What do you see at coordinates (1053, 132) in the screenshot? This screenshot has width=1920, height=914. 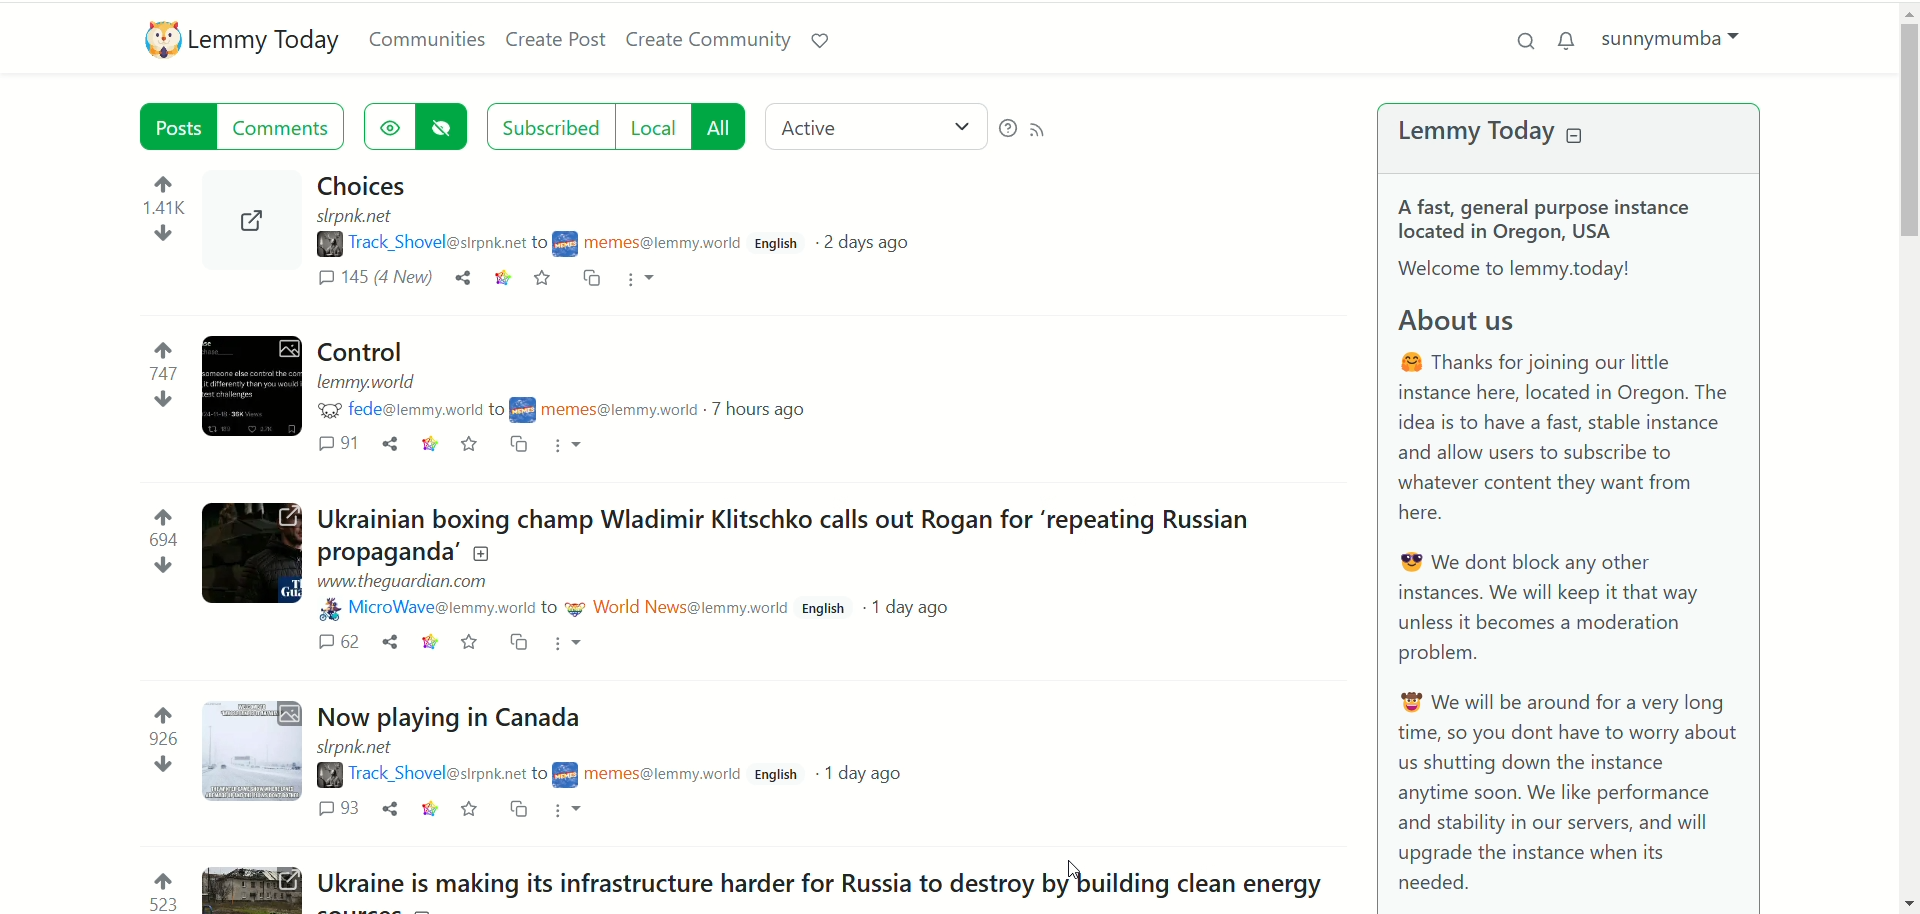 I see `RSS` at bounding box center [1053, 132].